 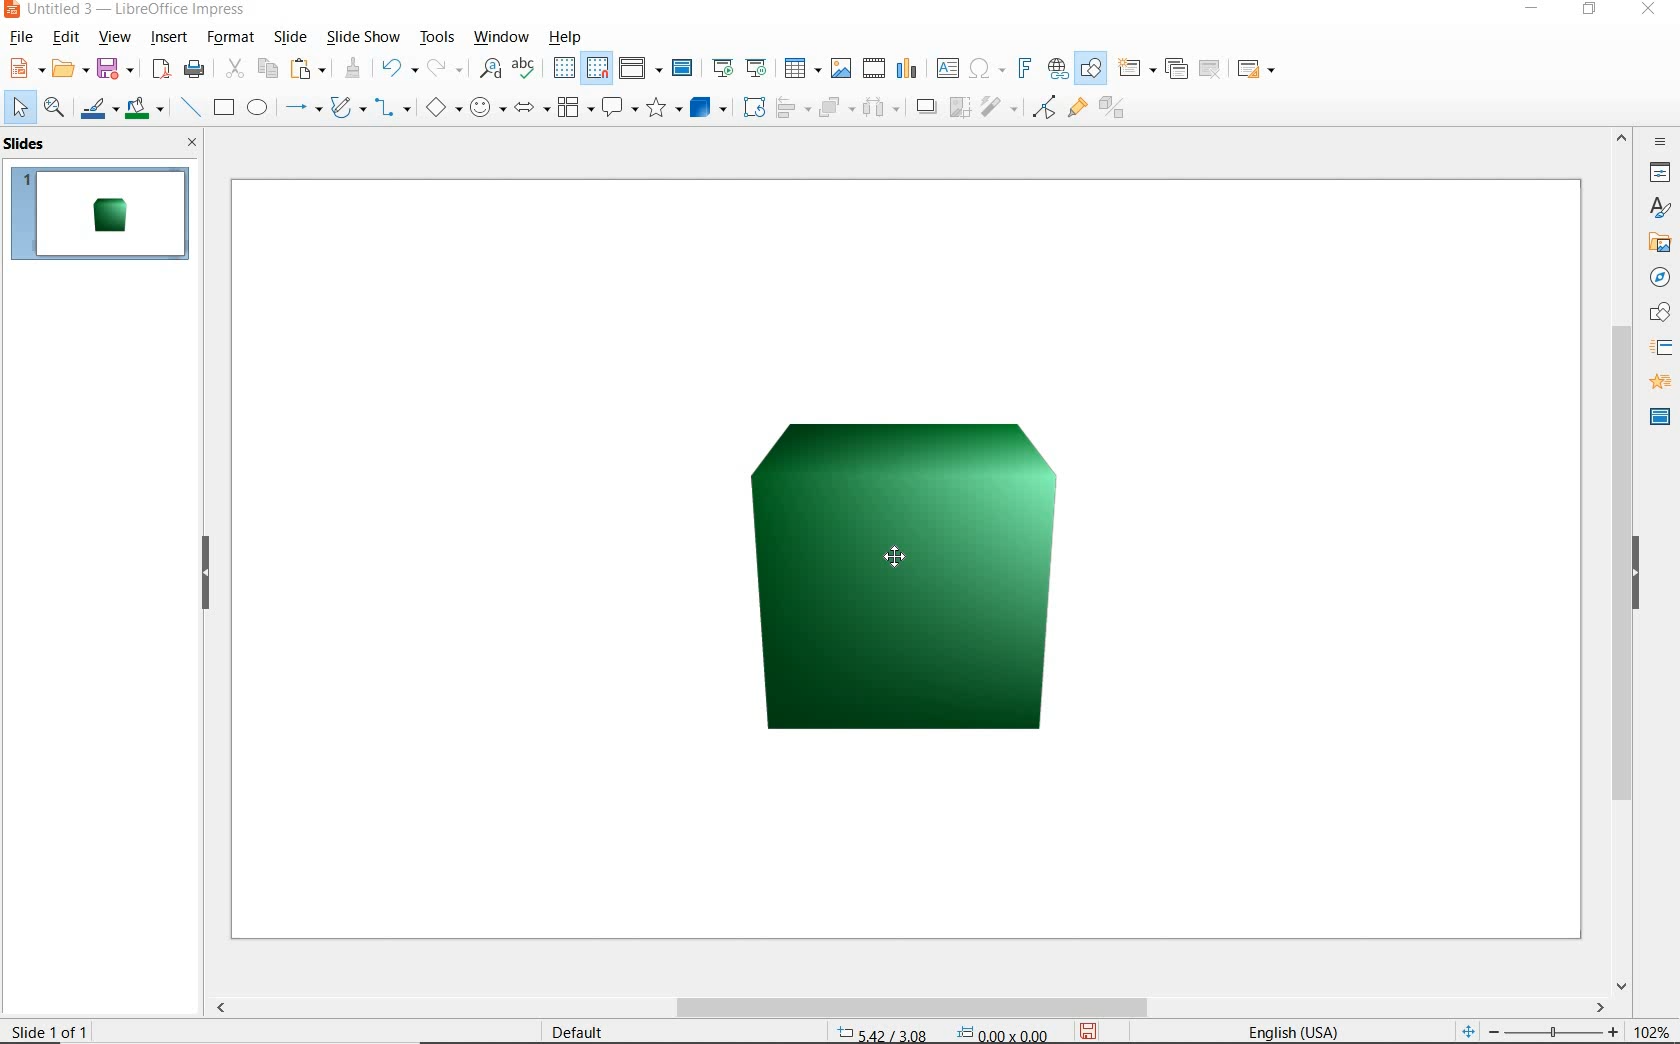 What do you see at coordinates (756, 108) in the screenshot?
I see `ROTATE` at bounding box center [756, 108].